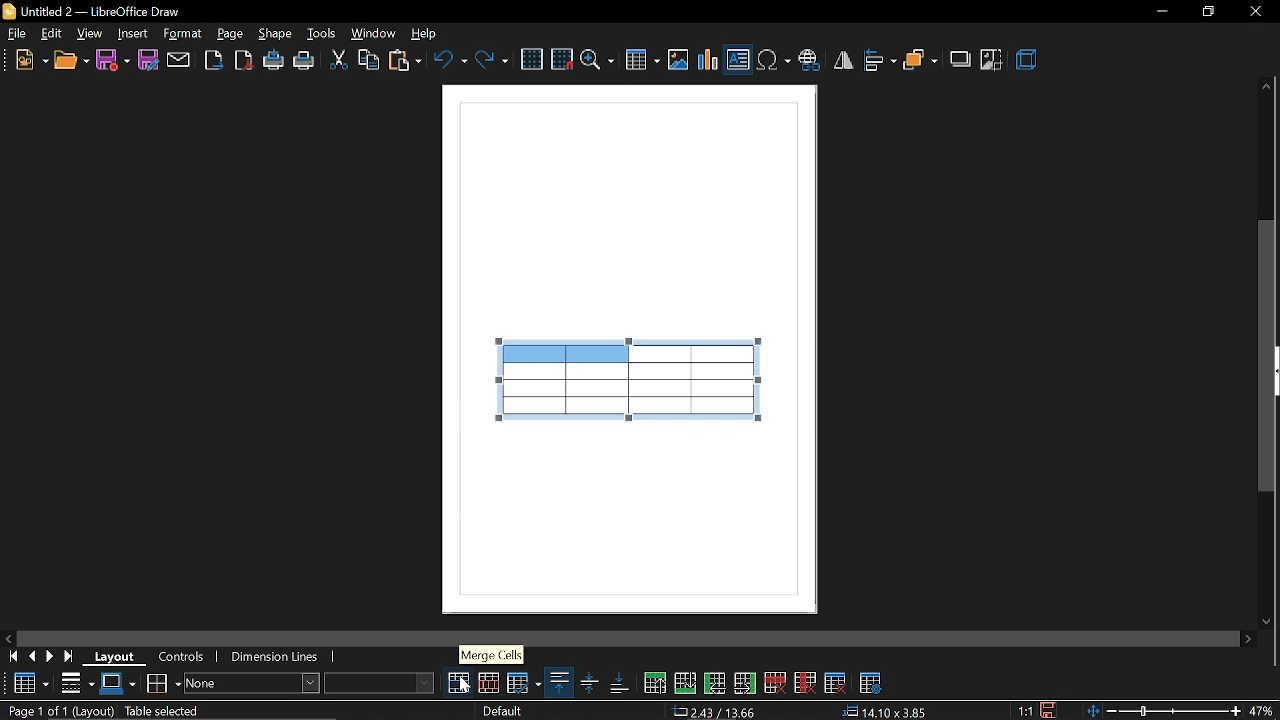 The image size is (1280, 720). I want to click on undo, so click(450, 61).